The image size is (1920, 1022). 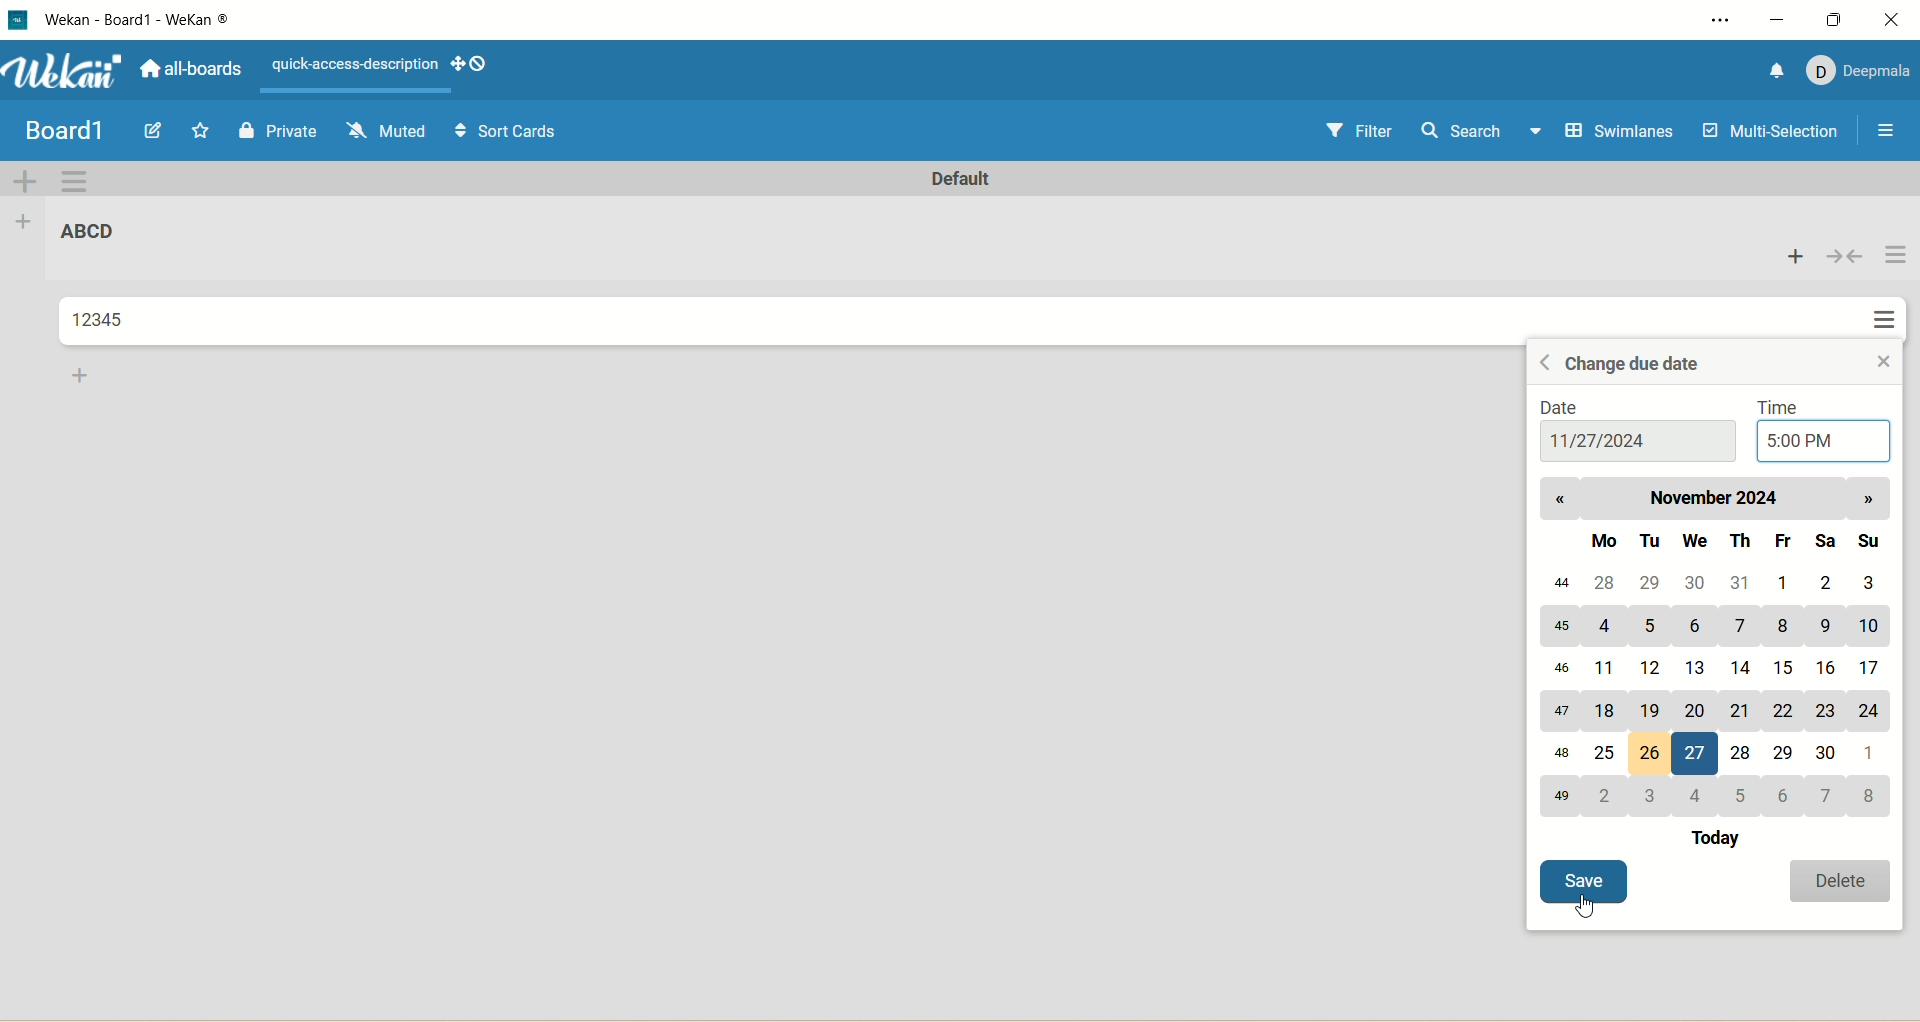 What do you see at coordinates (1892, 290) in the screenshot?
I see `actions` at bounding box center [1892, 290].